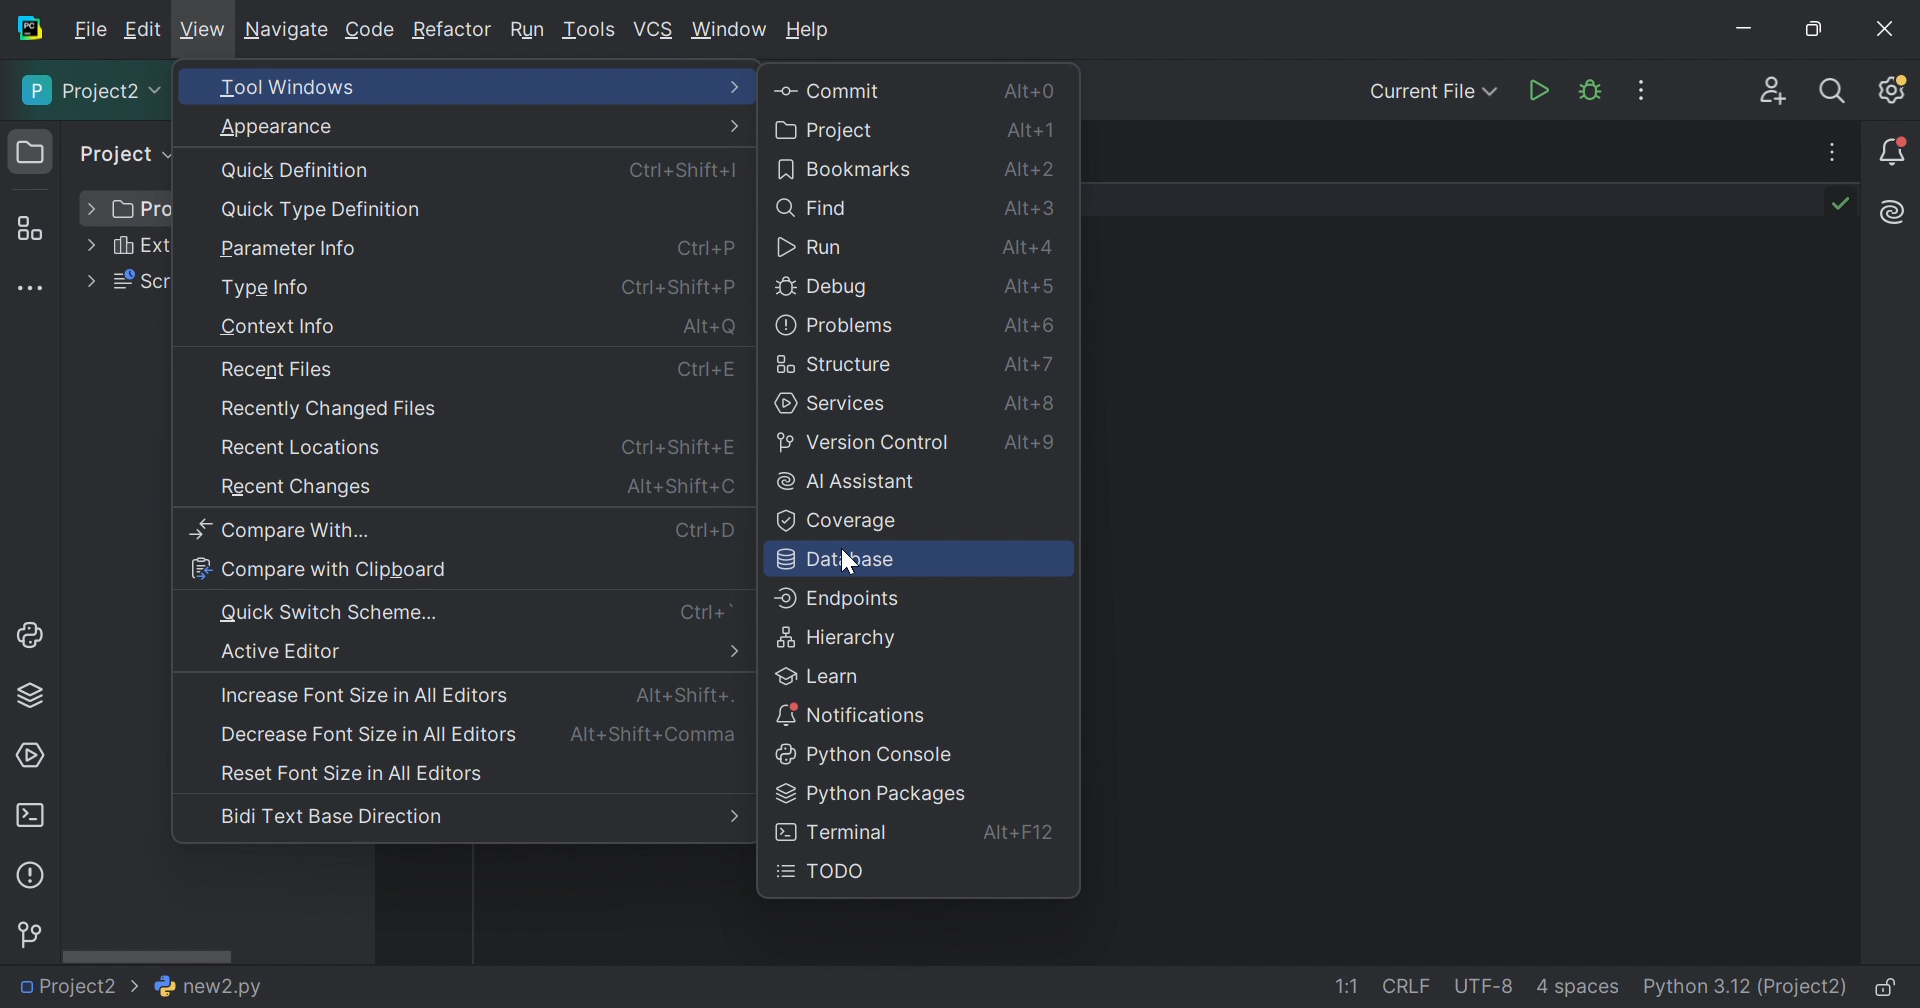  What do you see at coordinates (454, 30) in the screenshot?
I see `Refactor` at bounding box center [454, 30].